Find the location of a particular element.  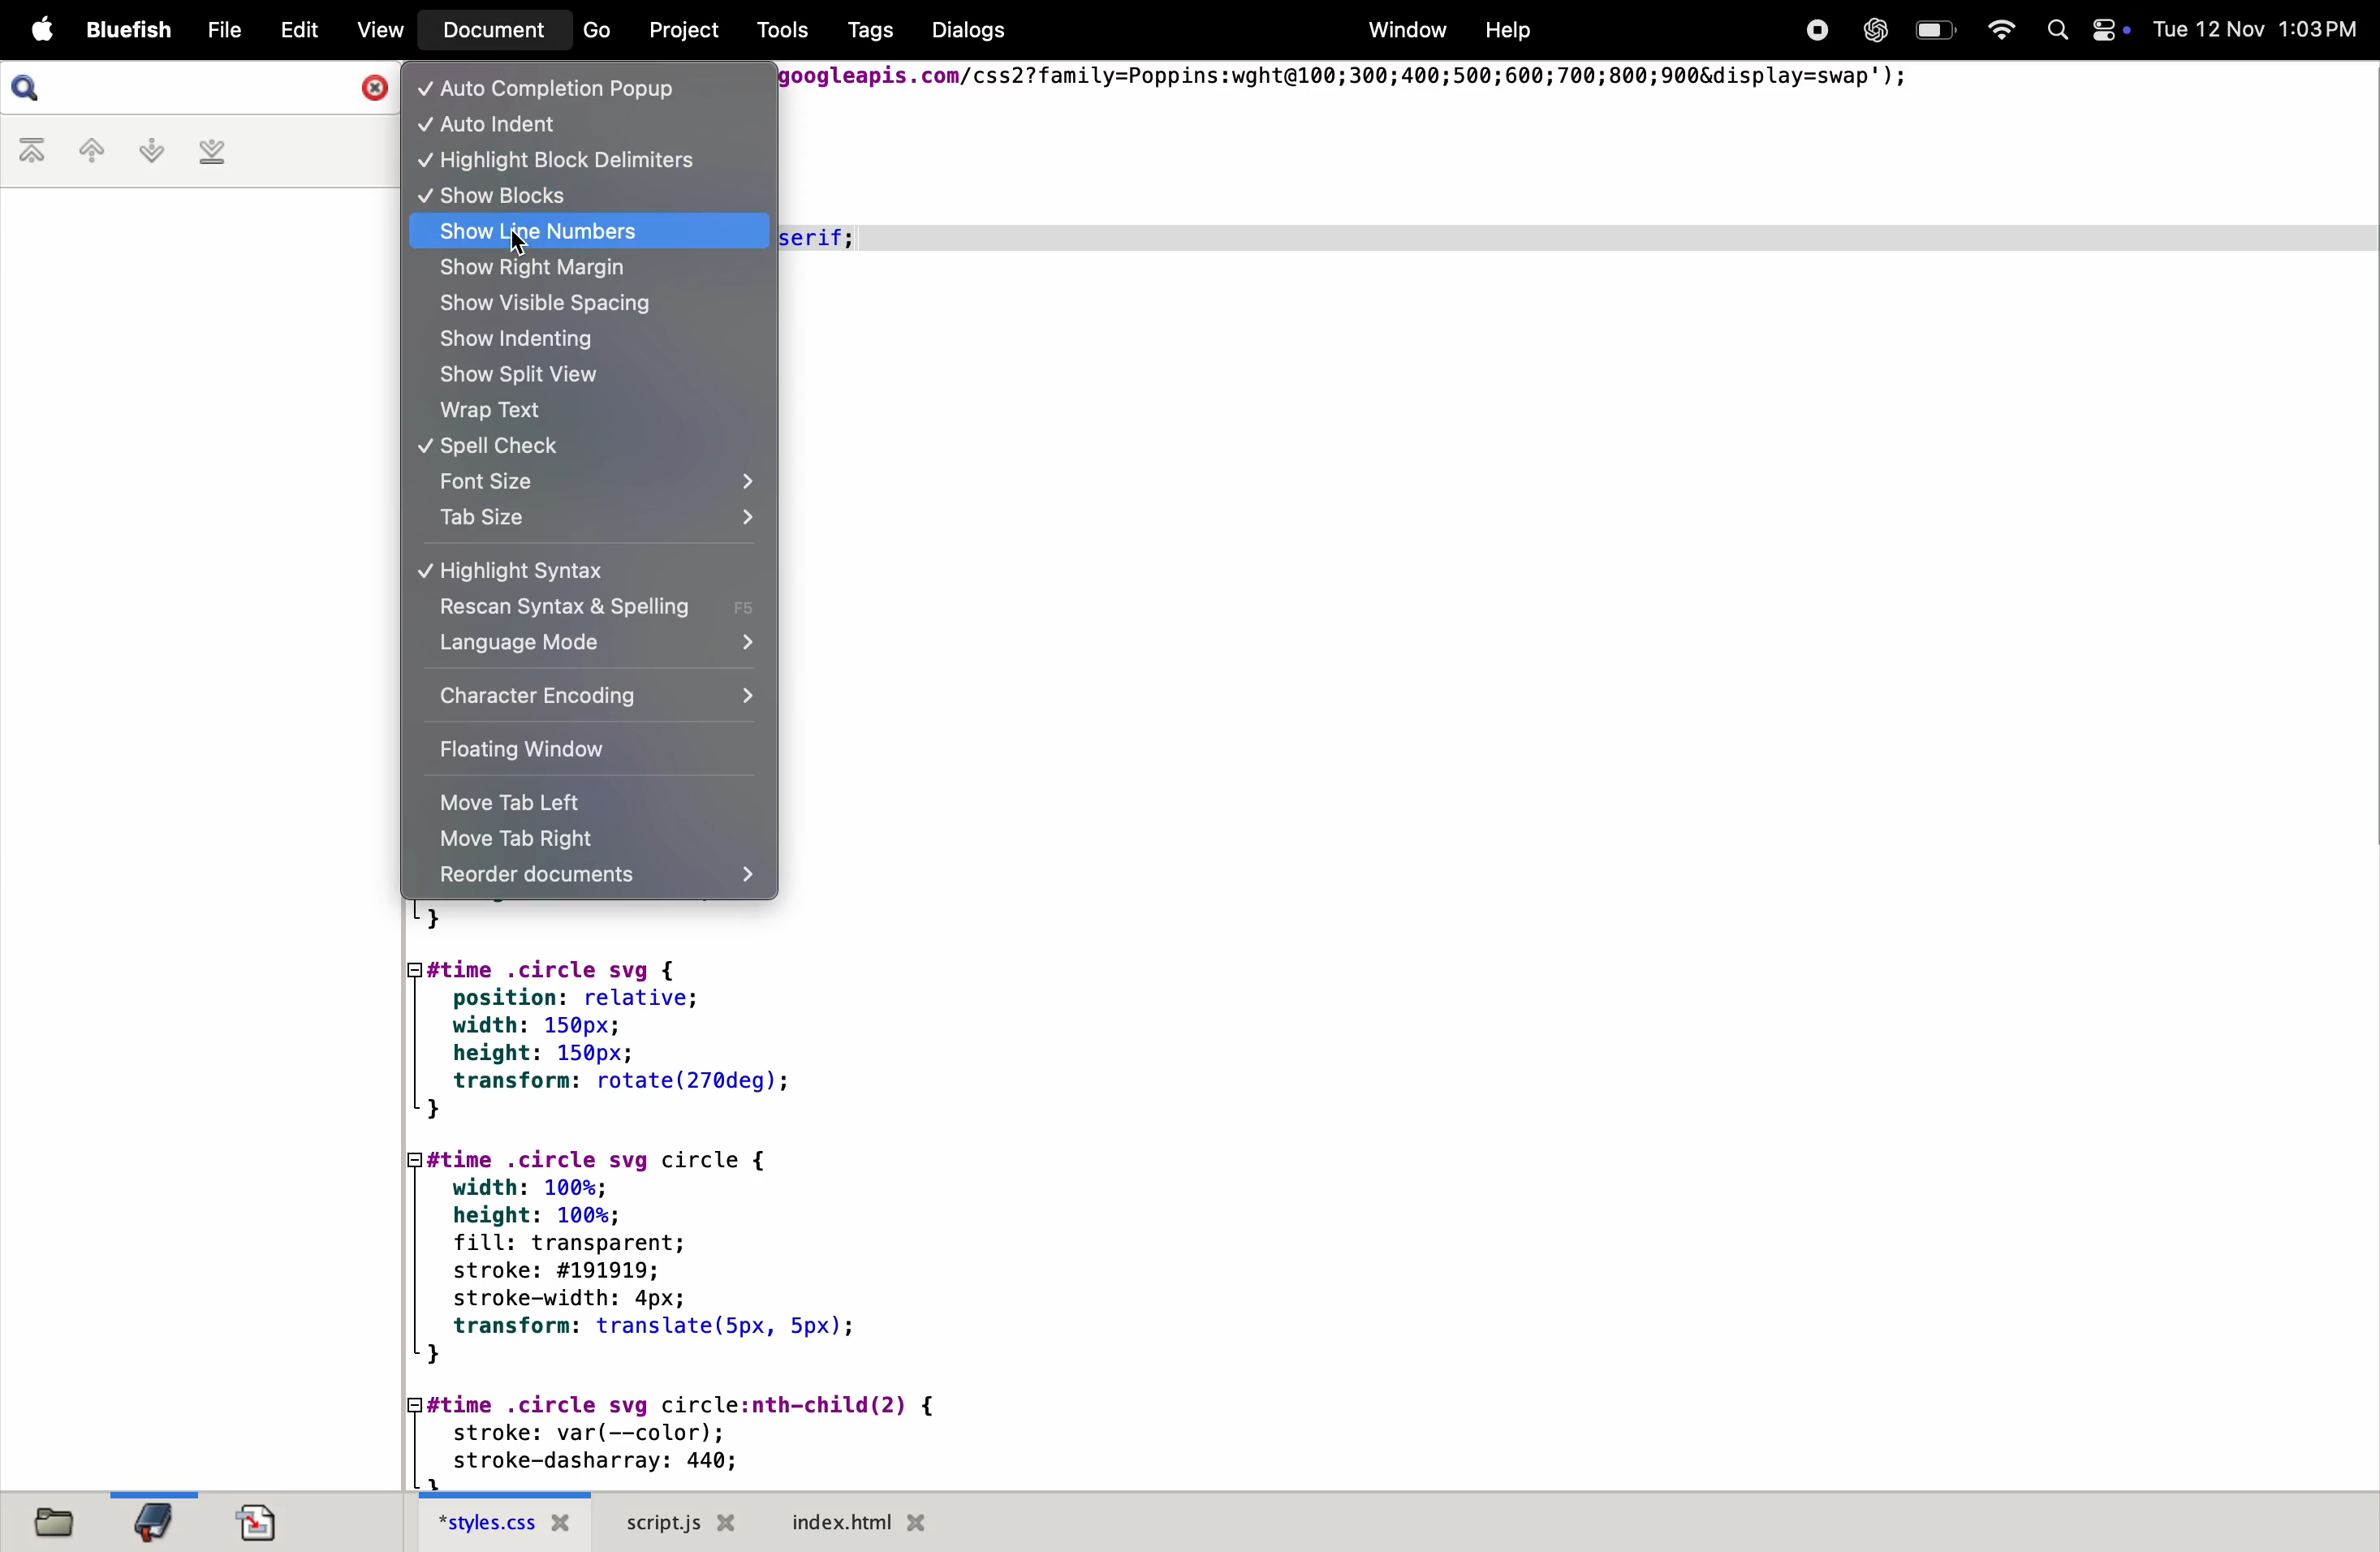

Search is located at coordinates (30, 89).